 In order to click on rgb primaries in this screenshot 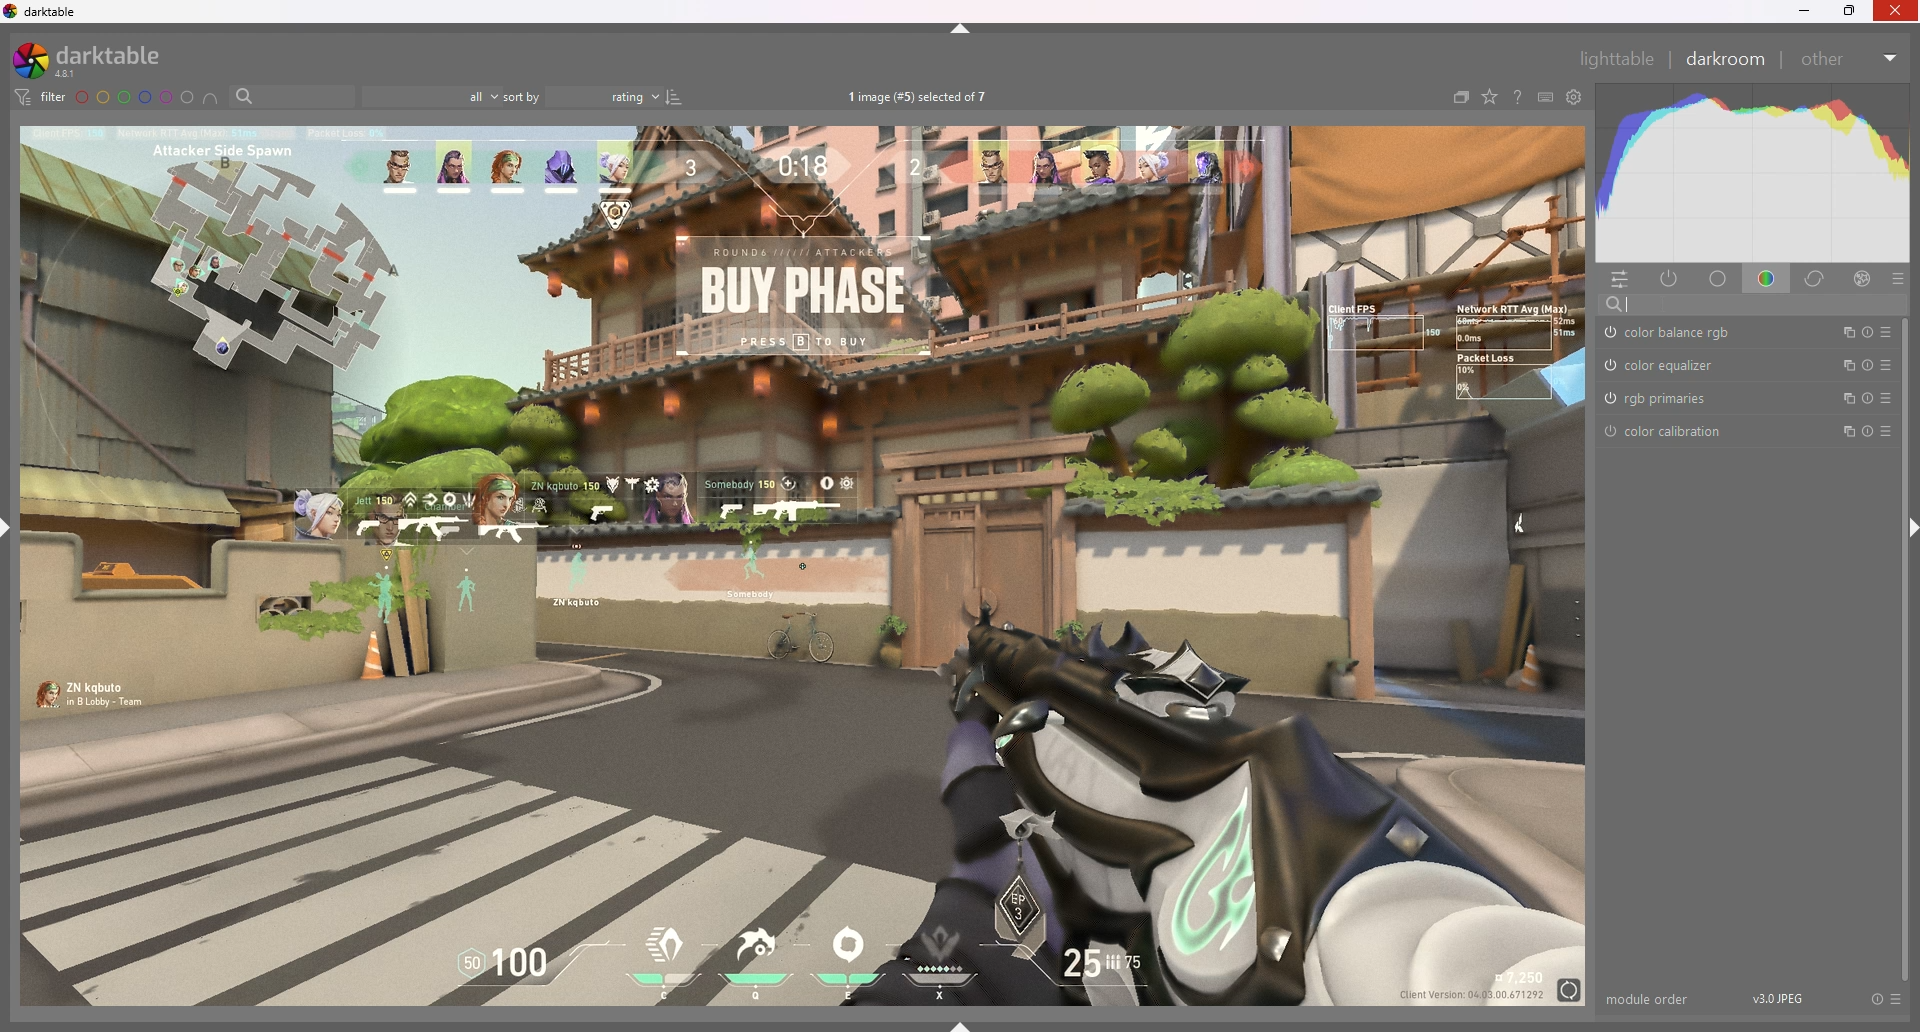, I will do `click(1666, 398)`.